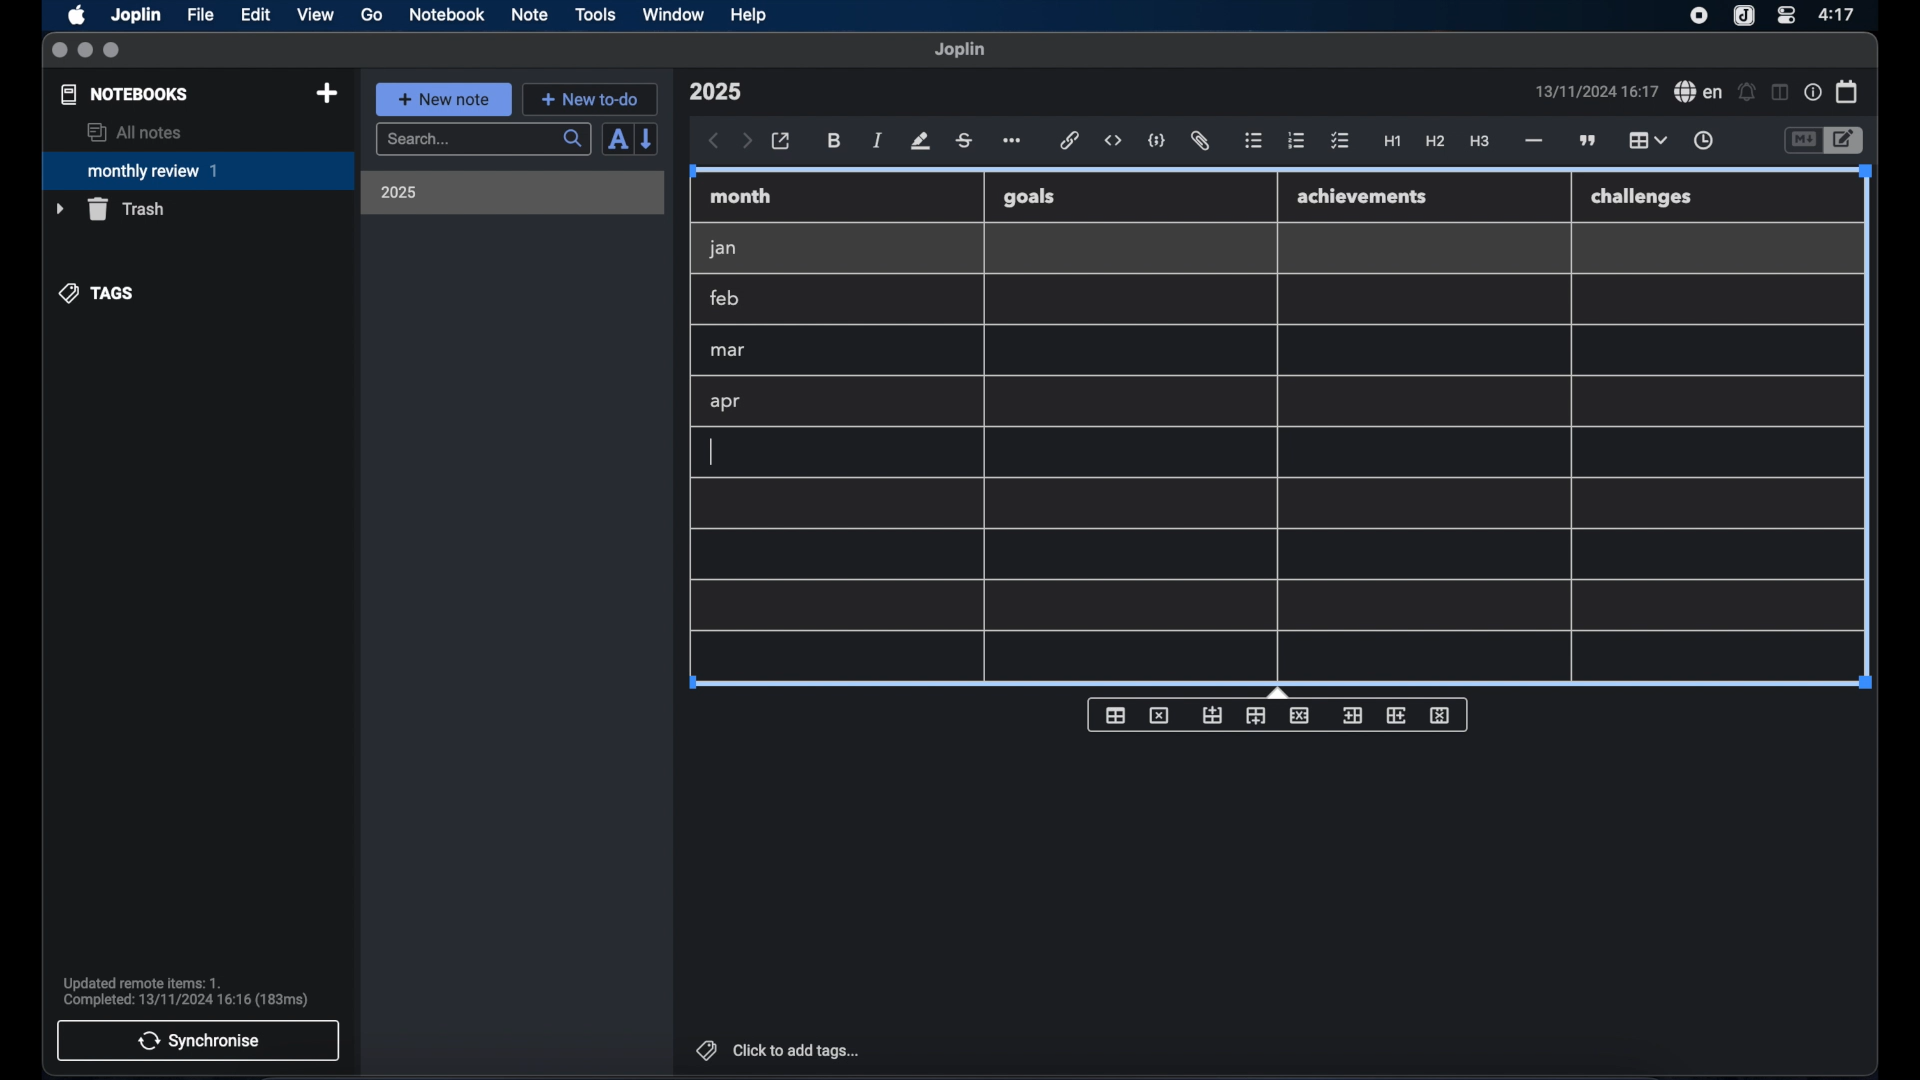  What do you see at coordinates (648, 138) in the screenshot?
I see `reverse sort order` at bounding box center [648, 138].